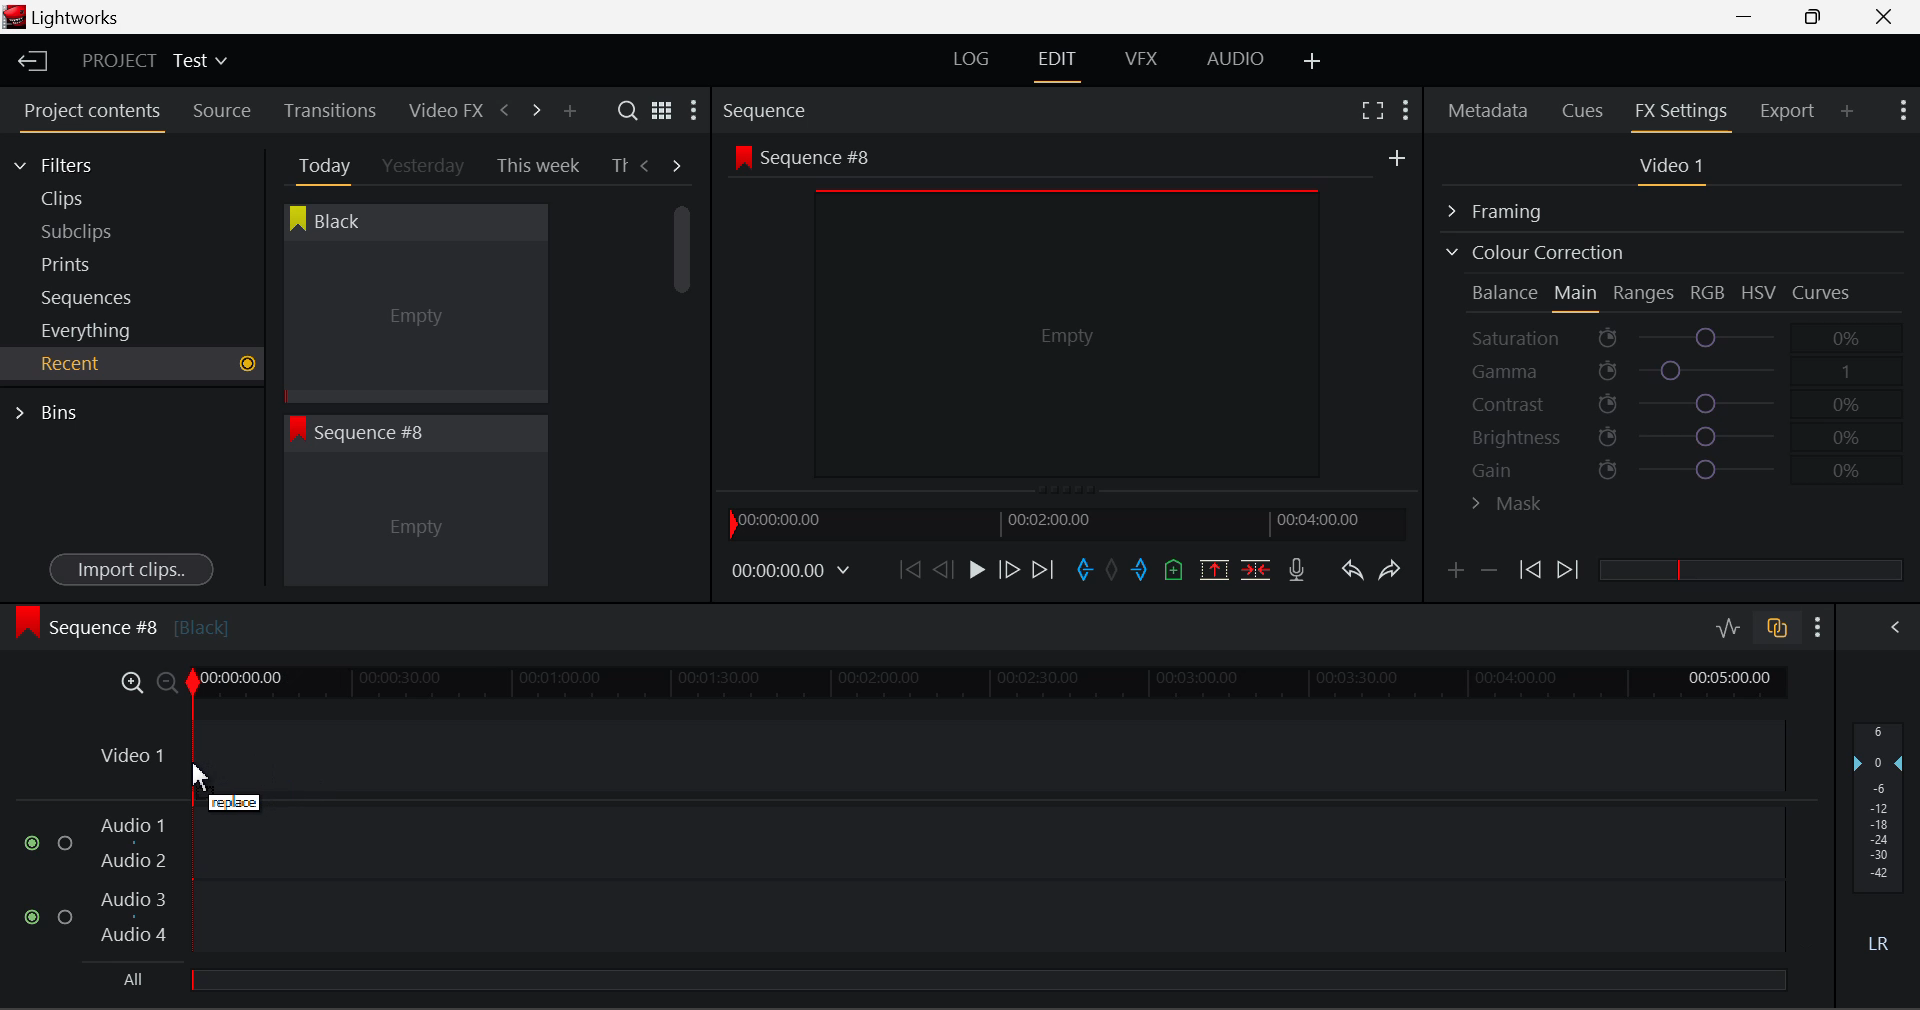 Image resolution: width=1920 pixels, height=1010 pixels. Describe the element at coordinates (1570, 571) in the screenshot. I see `Next keyframe` at that location.